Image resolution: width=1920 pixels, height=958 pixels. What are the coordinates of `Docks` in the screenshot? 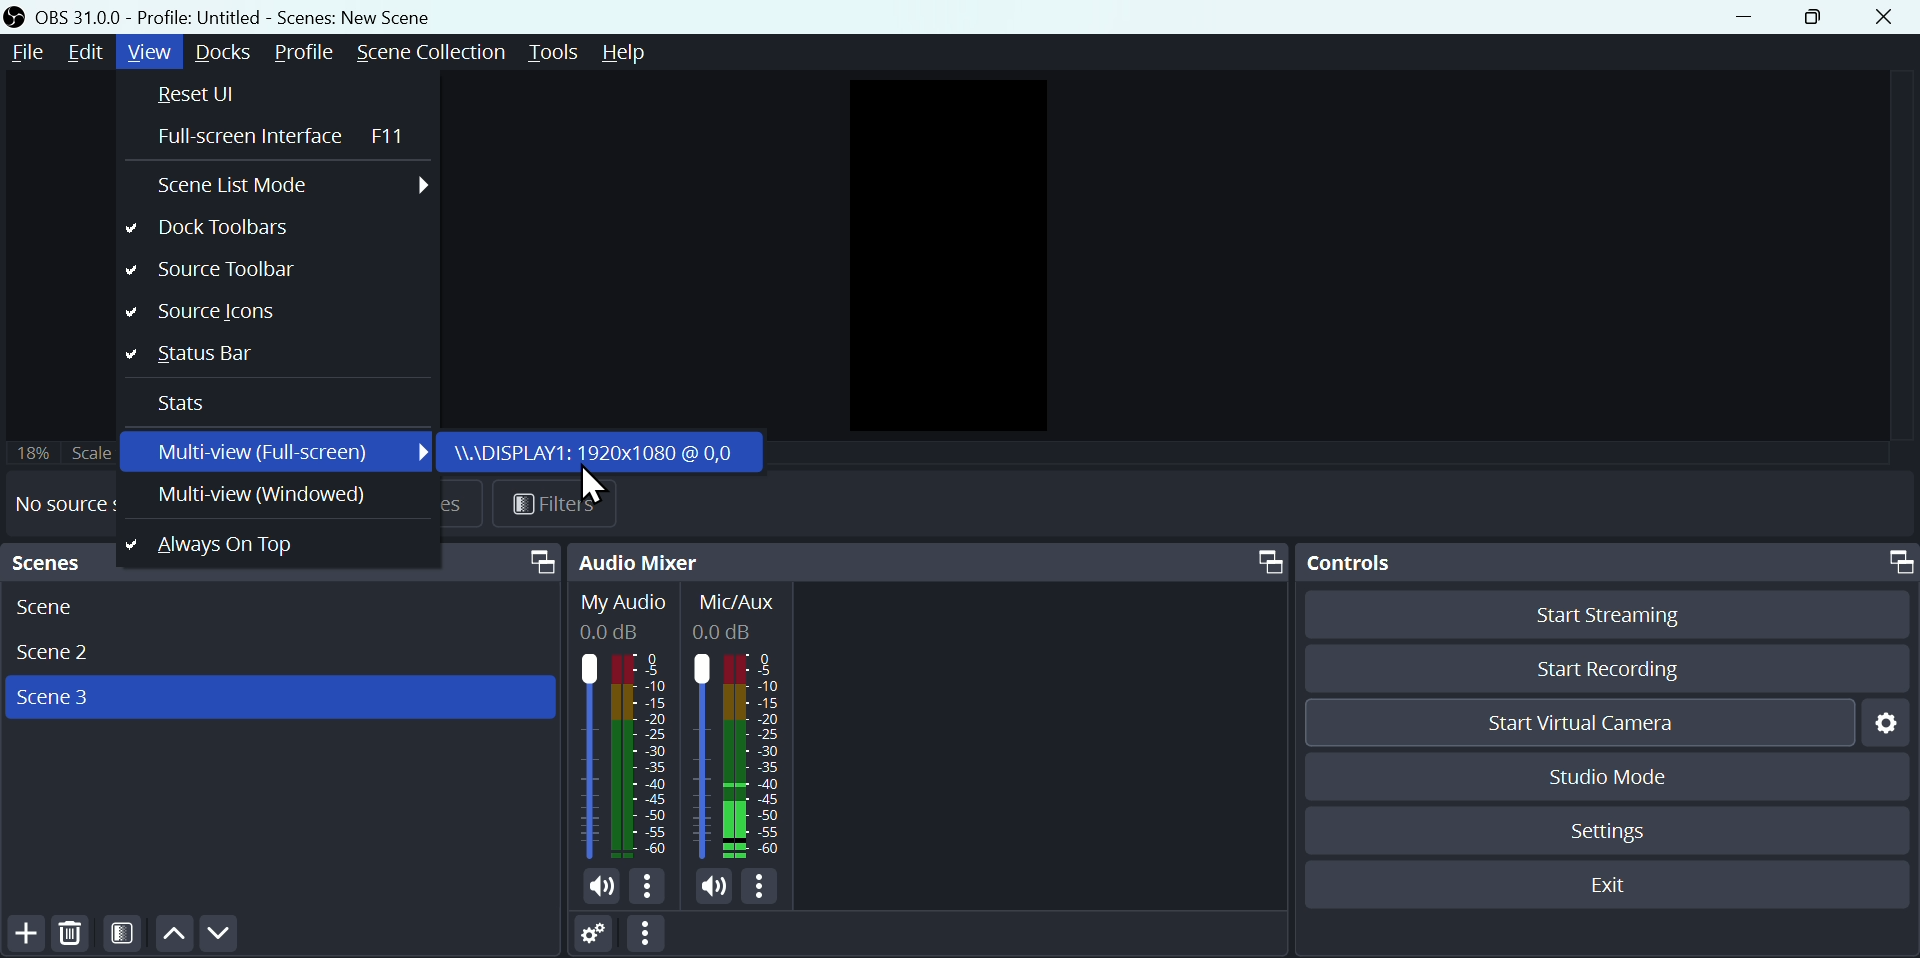 It's located at (228, 53).